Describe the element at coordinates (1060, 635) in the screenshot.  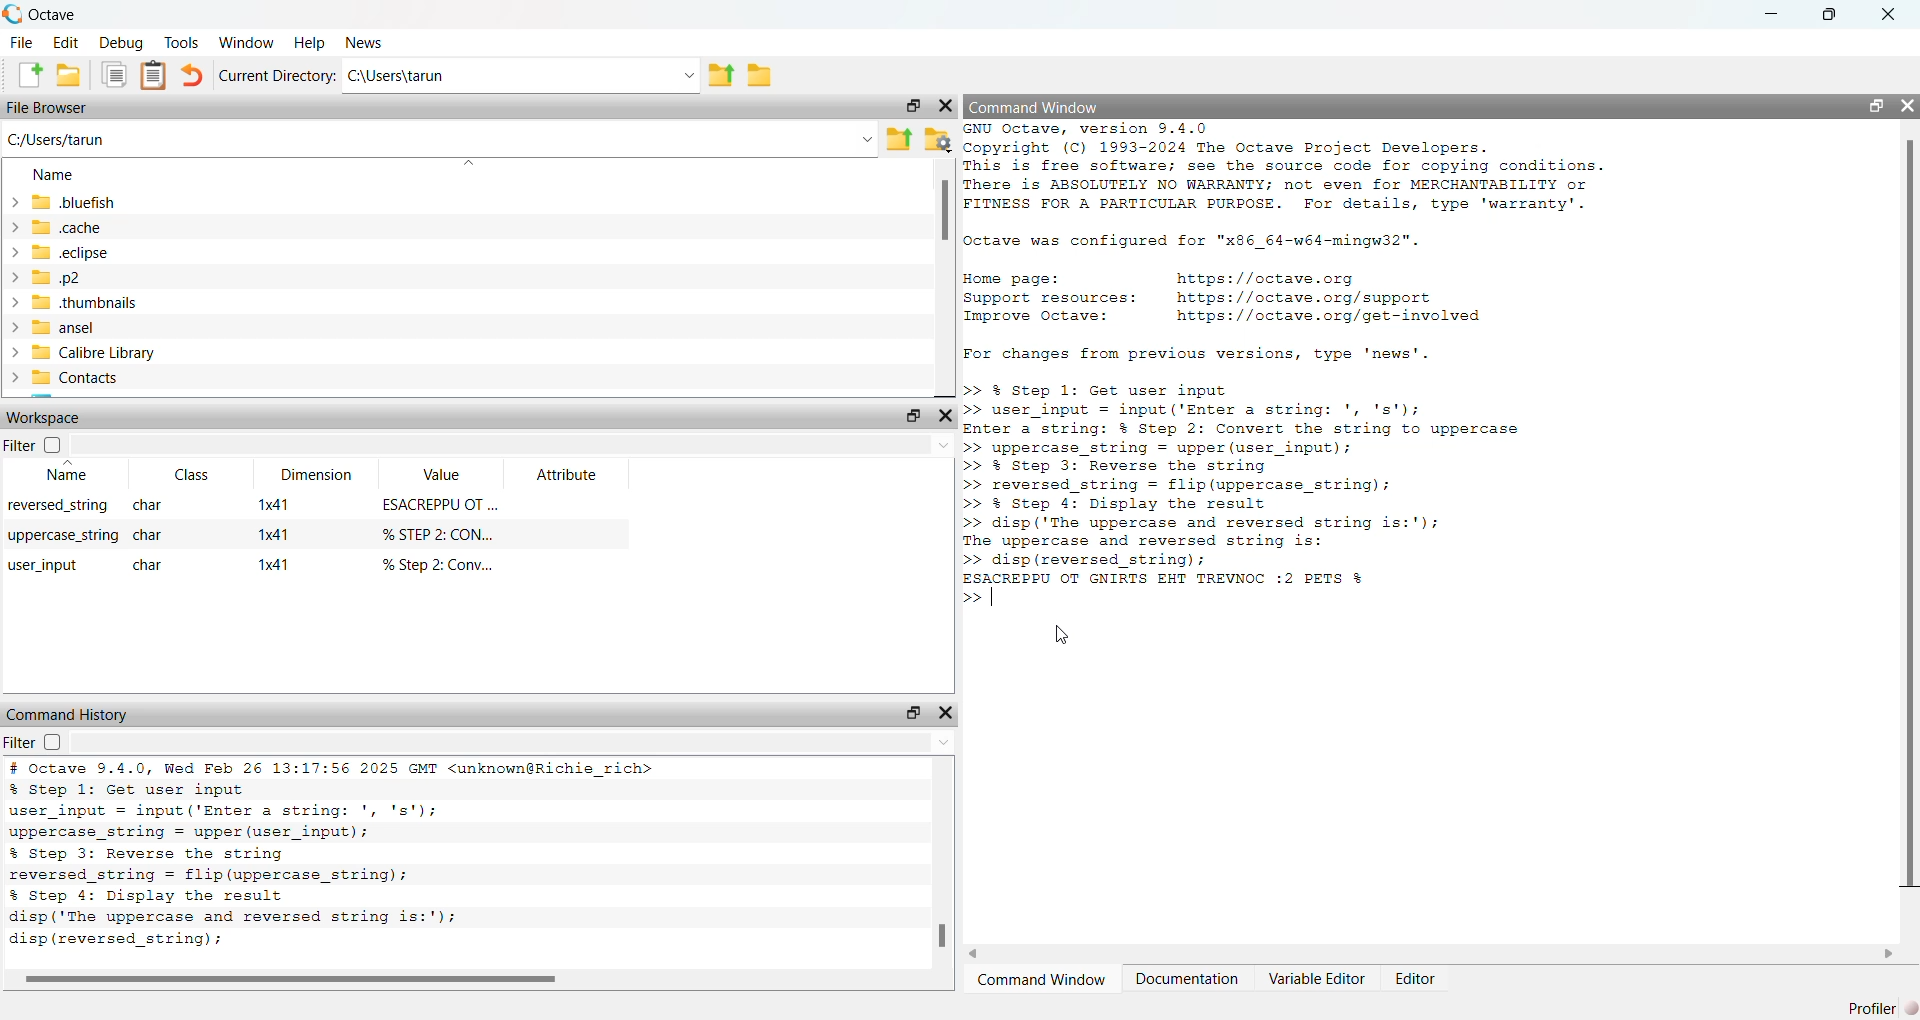
I see `cursor` at that location.